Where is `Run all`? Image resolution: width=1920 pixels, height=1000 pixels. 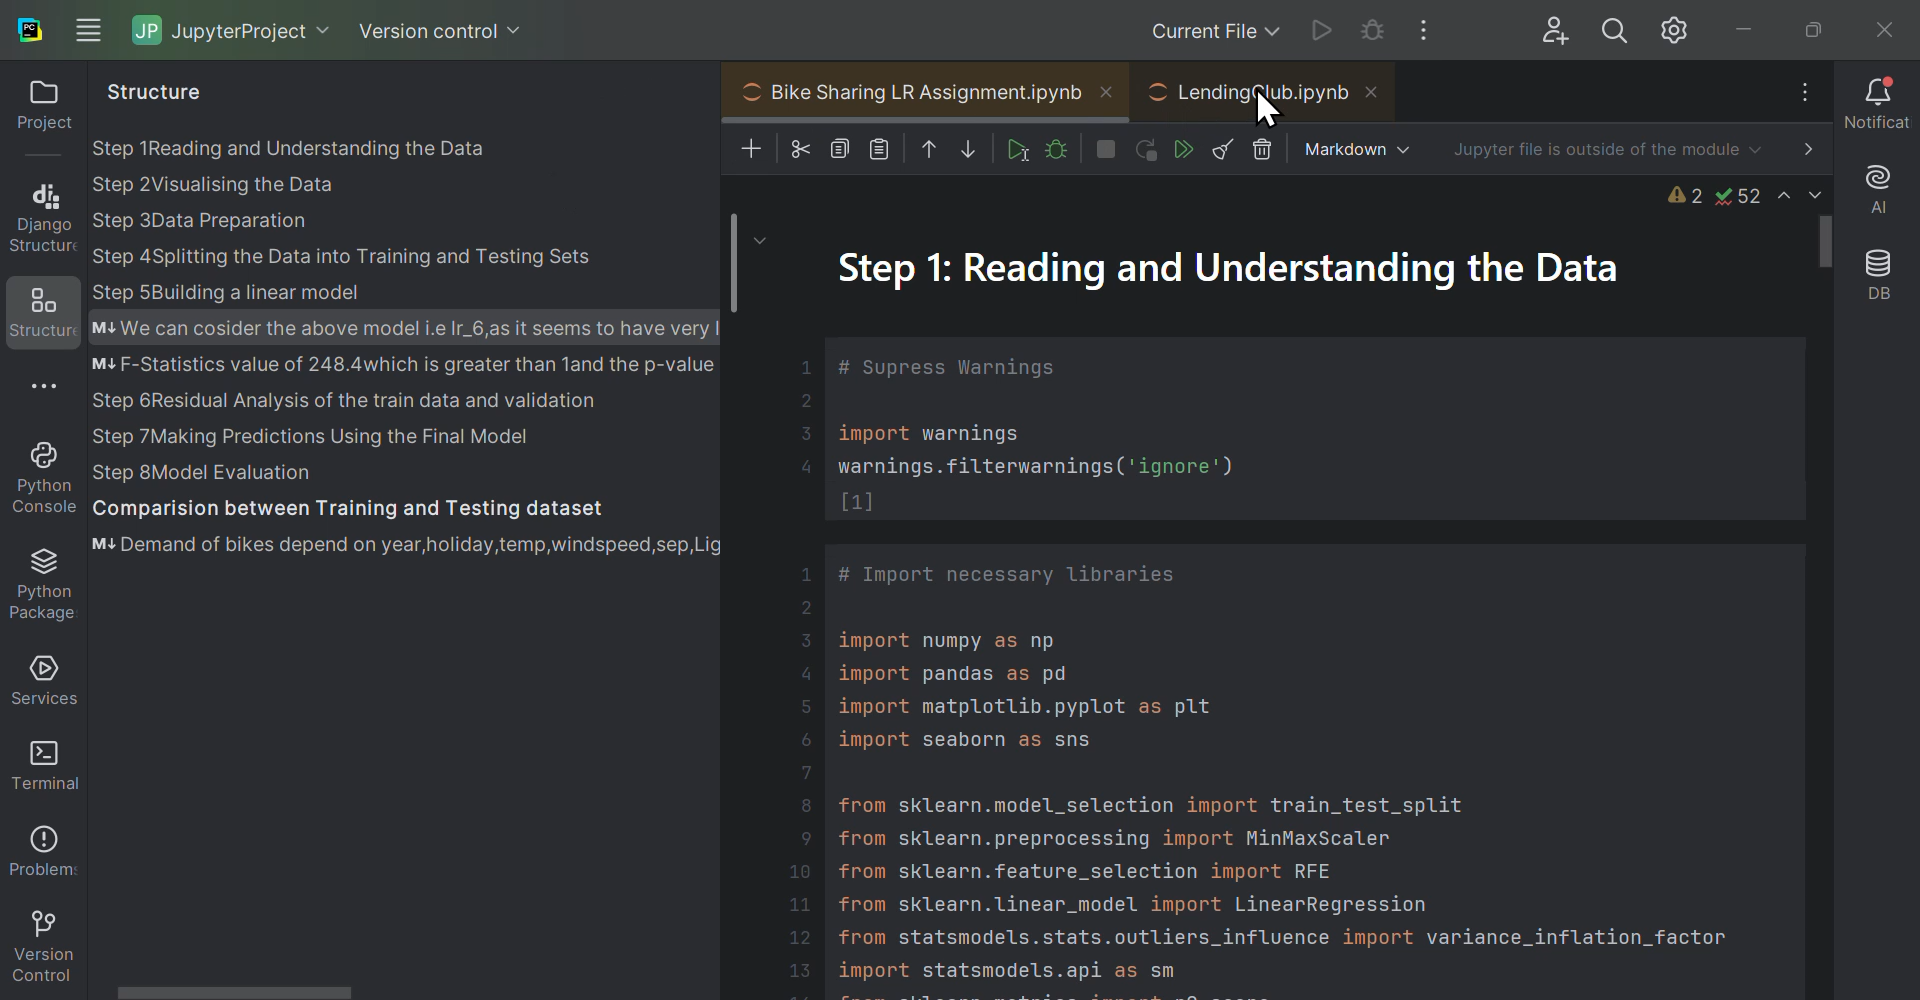
Run all is located at coordinates (1183, 149).